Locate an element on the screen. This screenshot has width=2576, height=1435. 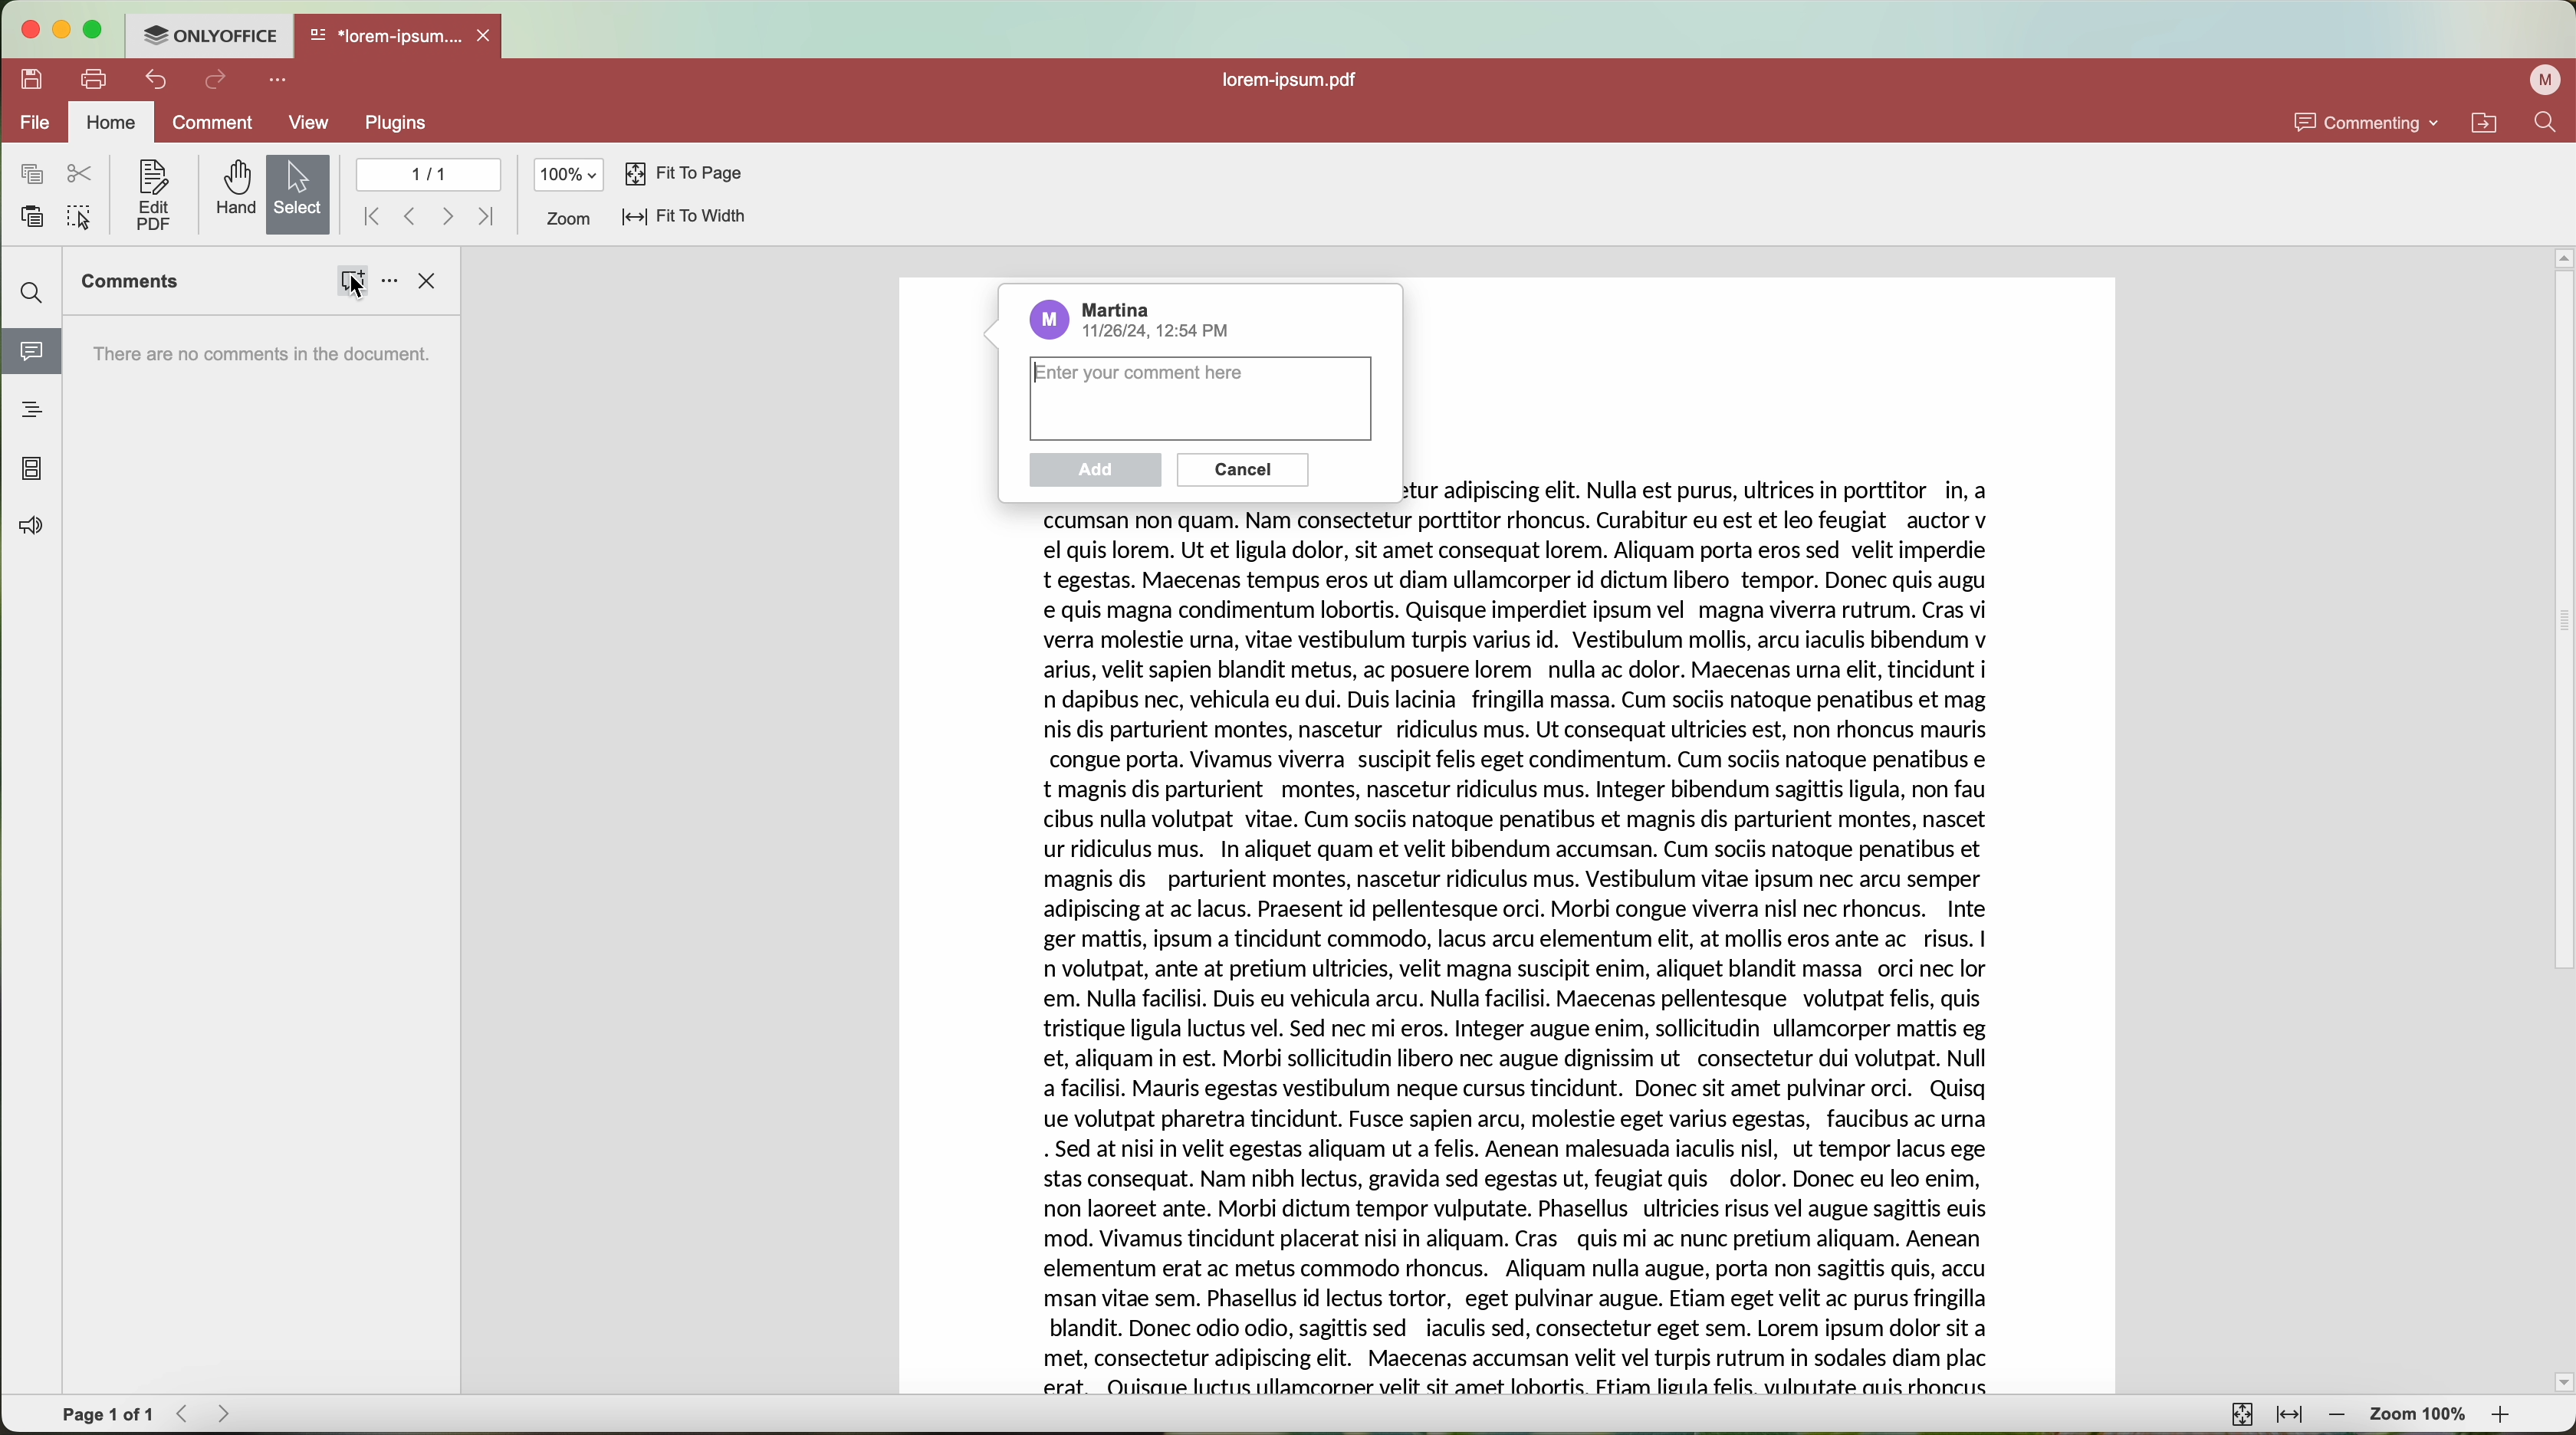
cut is located at coordinates (84, 173).